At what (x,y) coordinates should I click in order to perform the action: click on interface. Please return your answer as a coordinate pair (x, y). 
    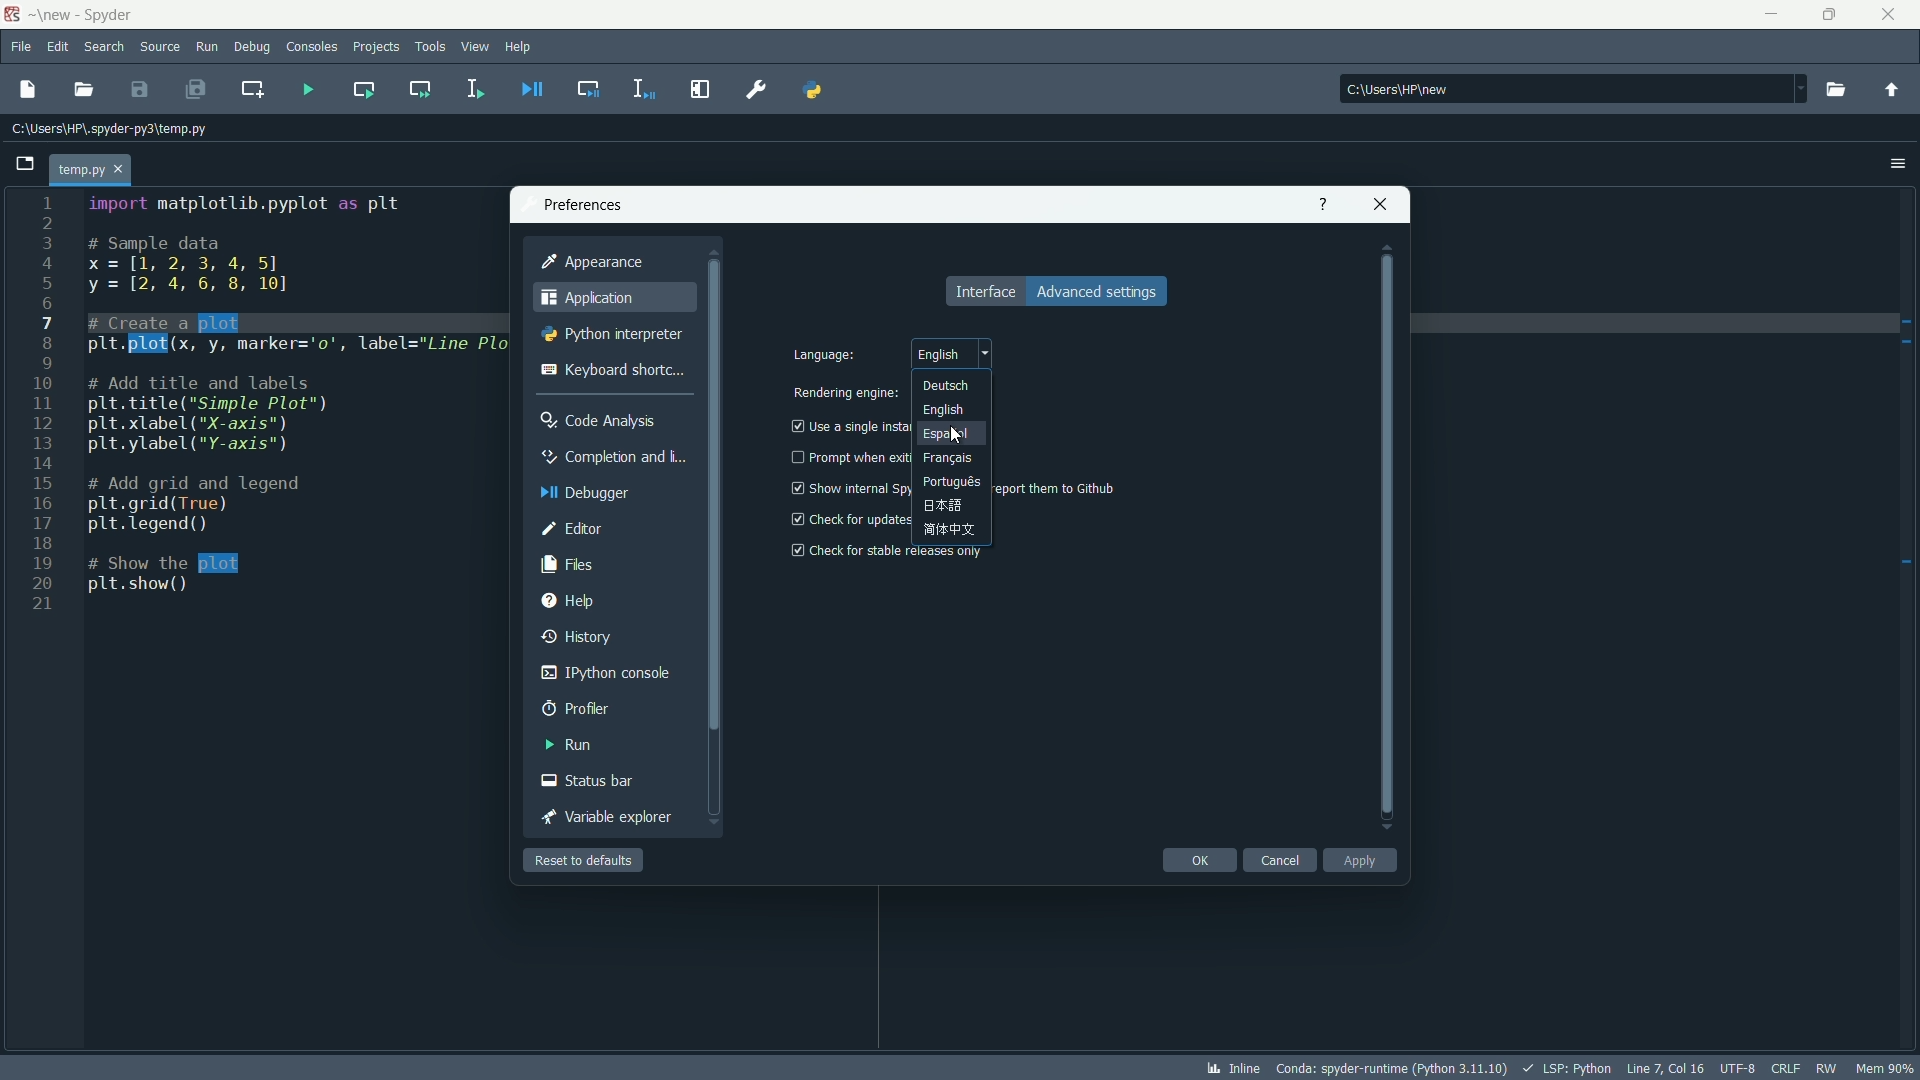
    Looking at the image, I should click on (982, 291).